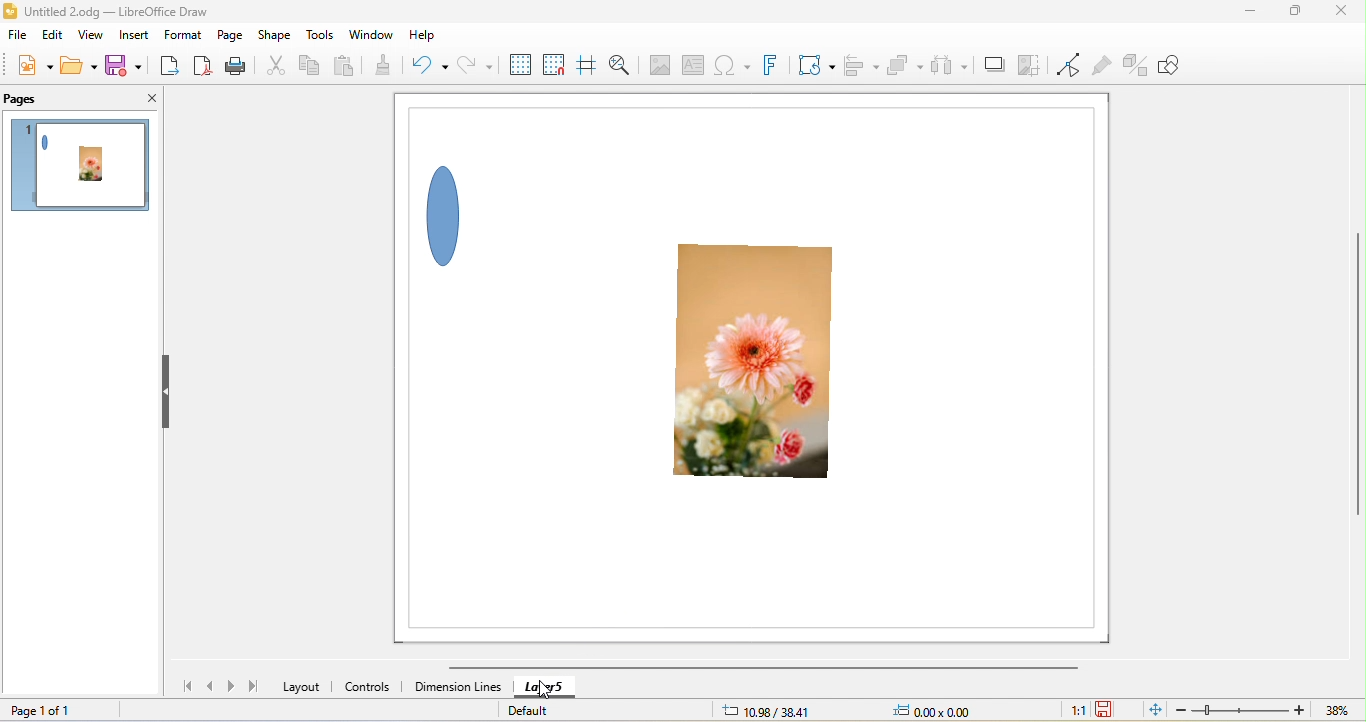  I want to click on snap to grid, so click(556, 64).